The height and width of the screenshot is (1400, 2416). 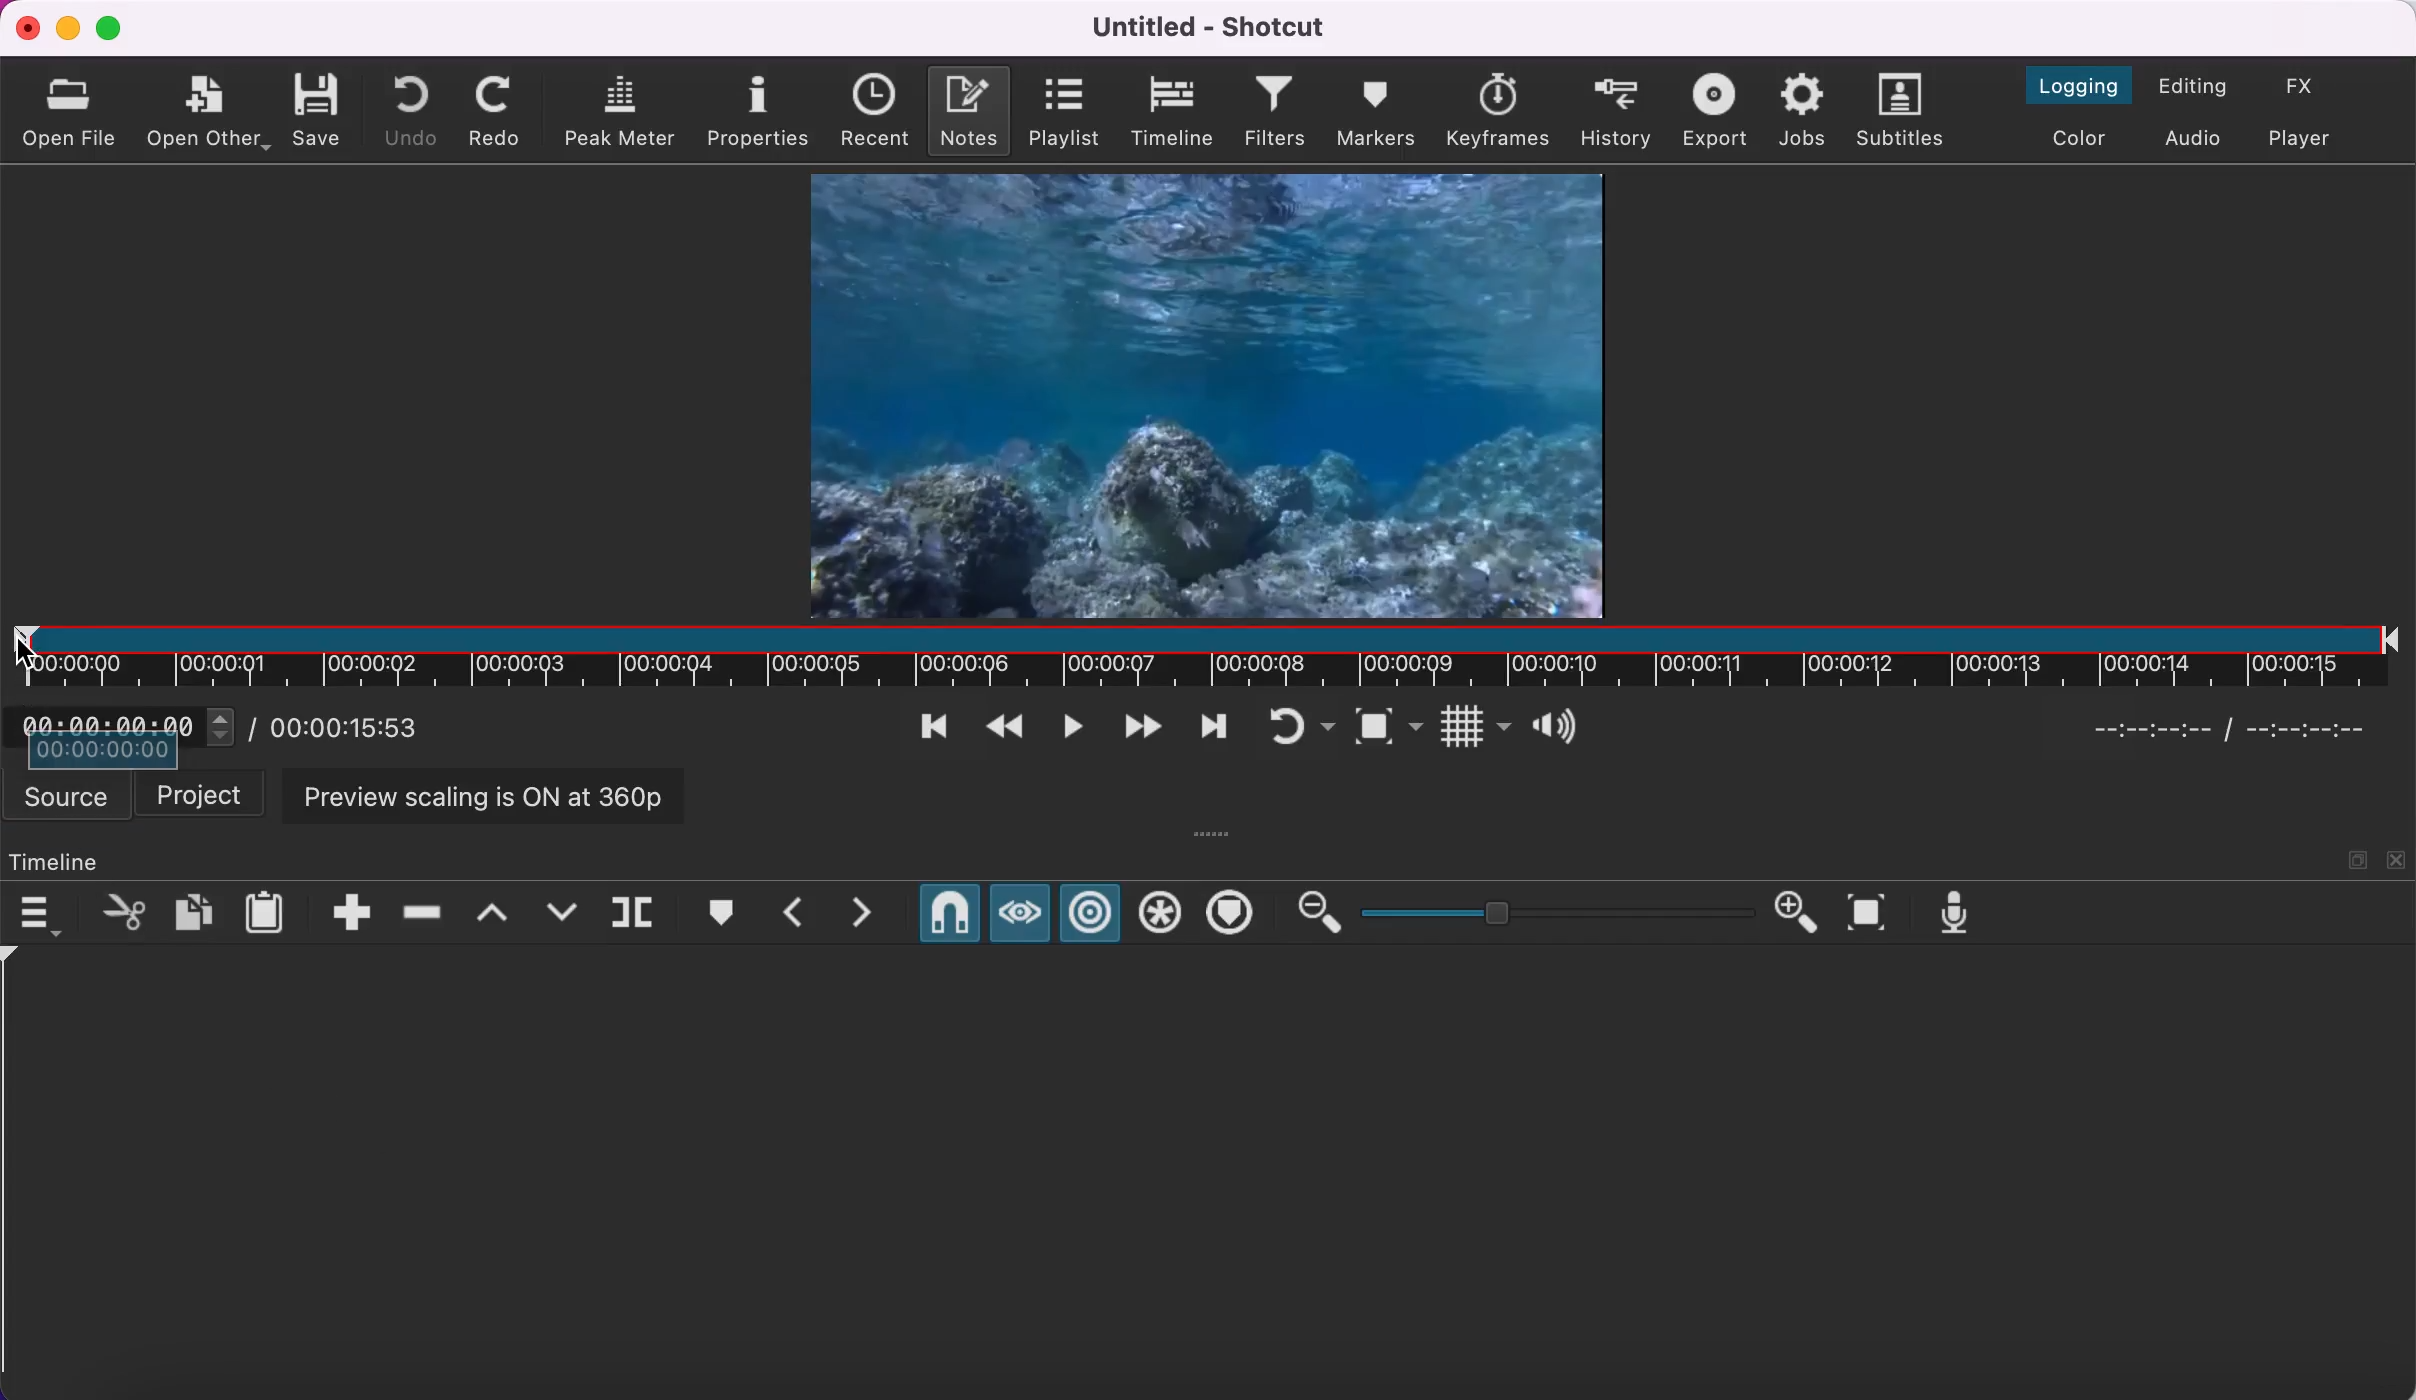 What do you see at coordinates (2398, 859) in the screenshot?
I see `close` at bounding box center [2398, 859].